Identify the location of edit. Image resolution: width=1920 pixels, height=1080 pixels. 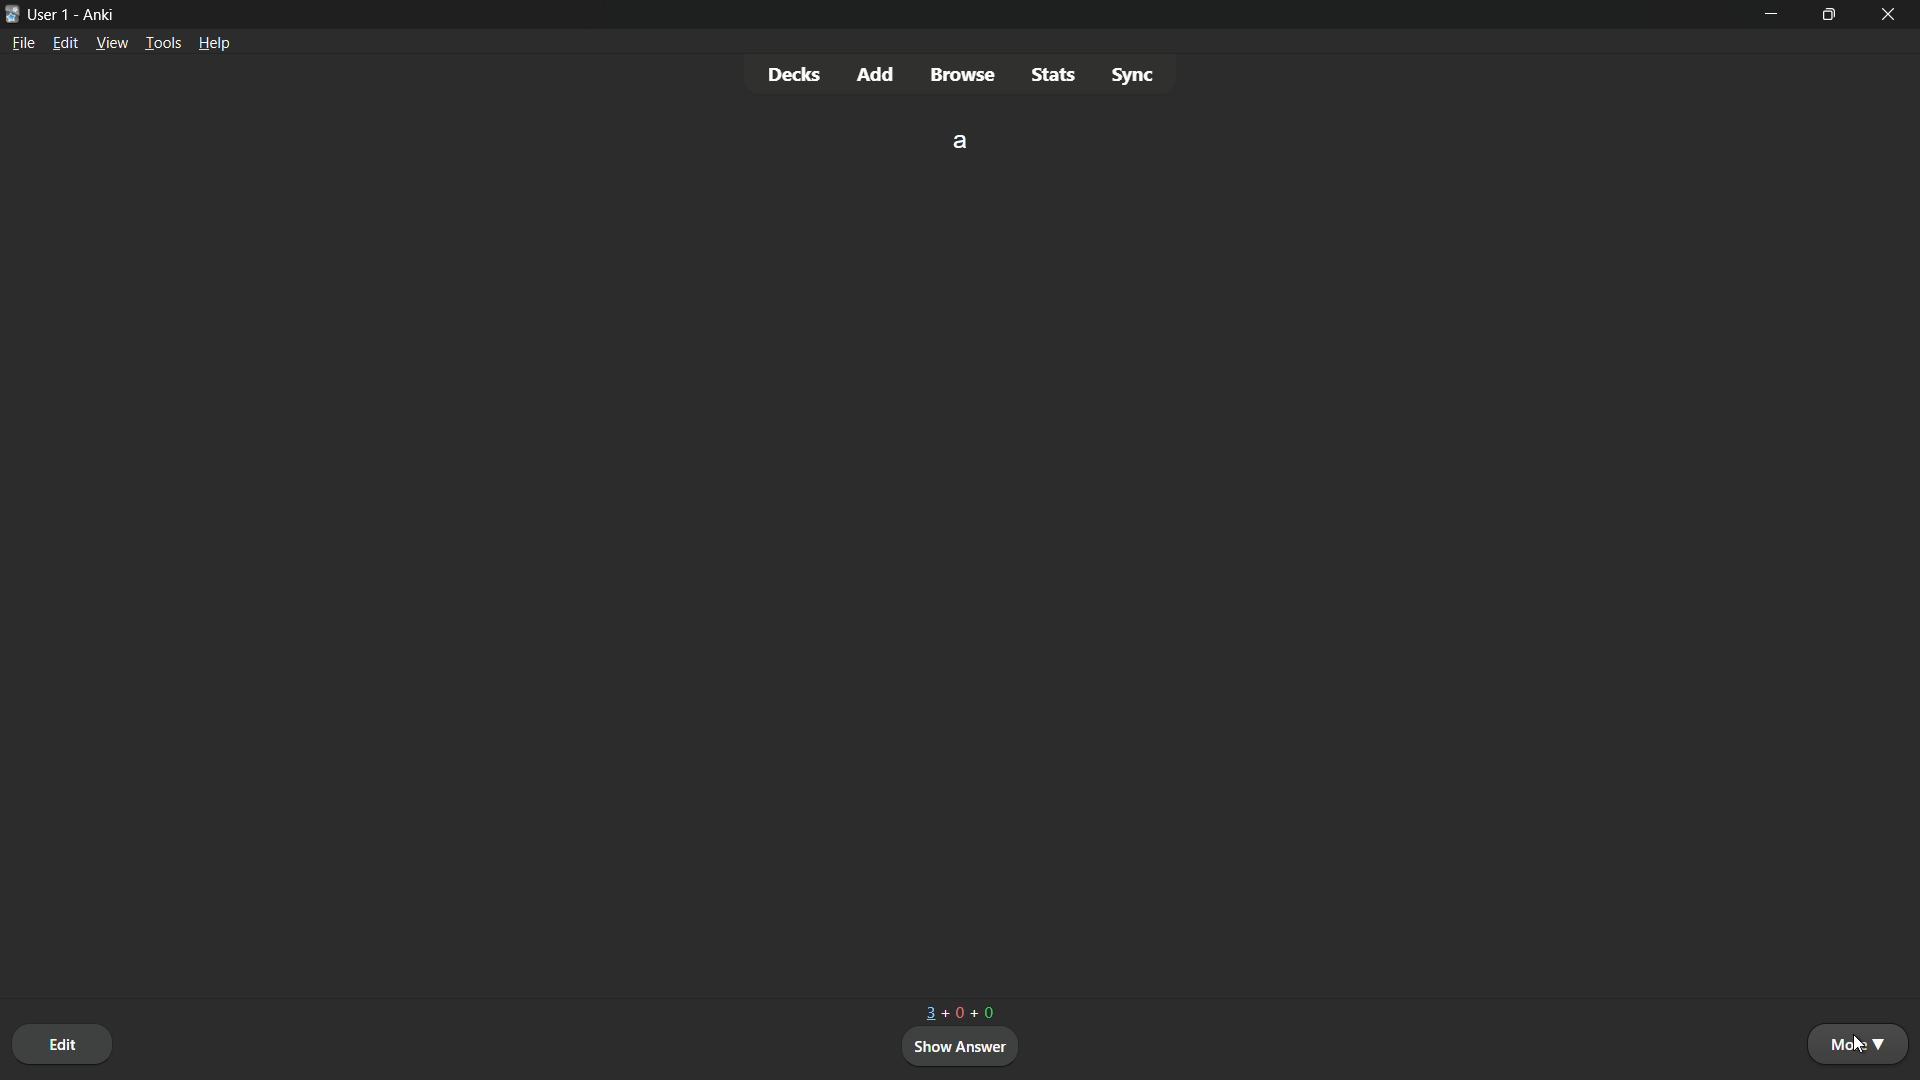
(62, 1043).